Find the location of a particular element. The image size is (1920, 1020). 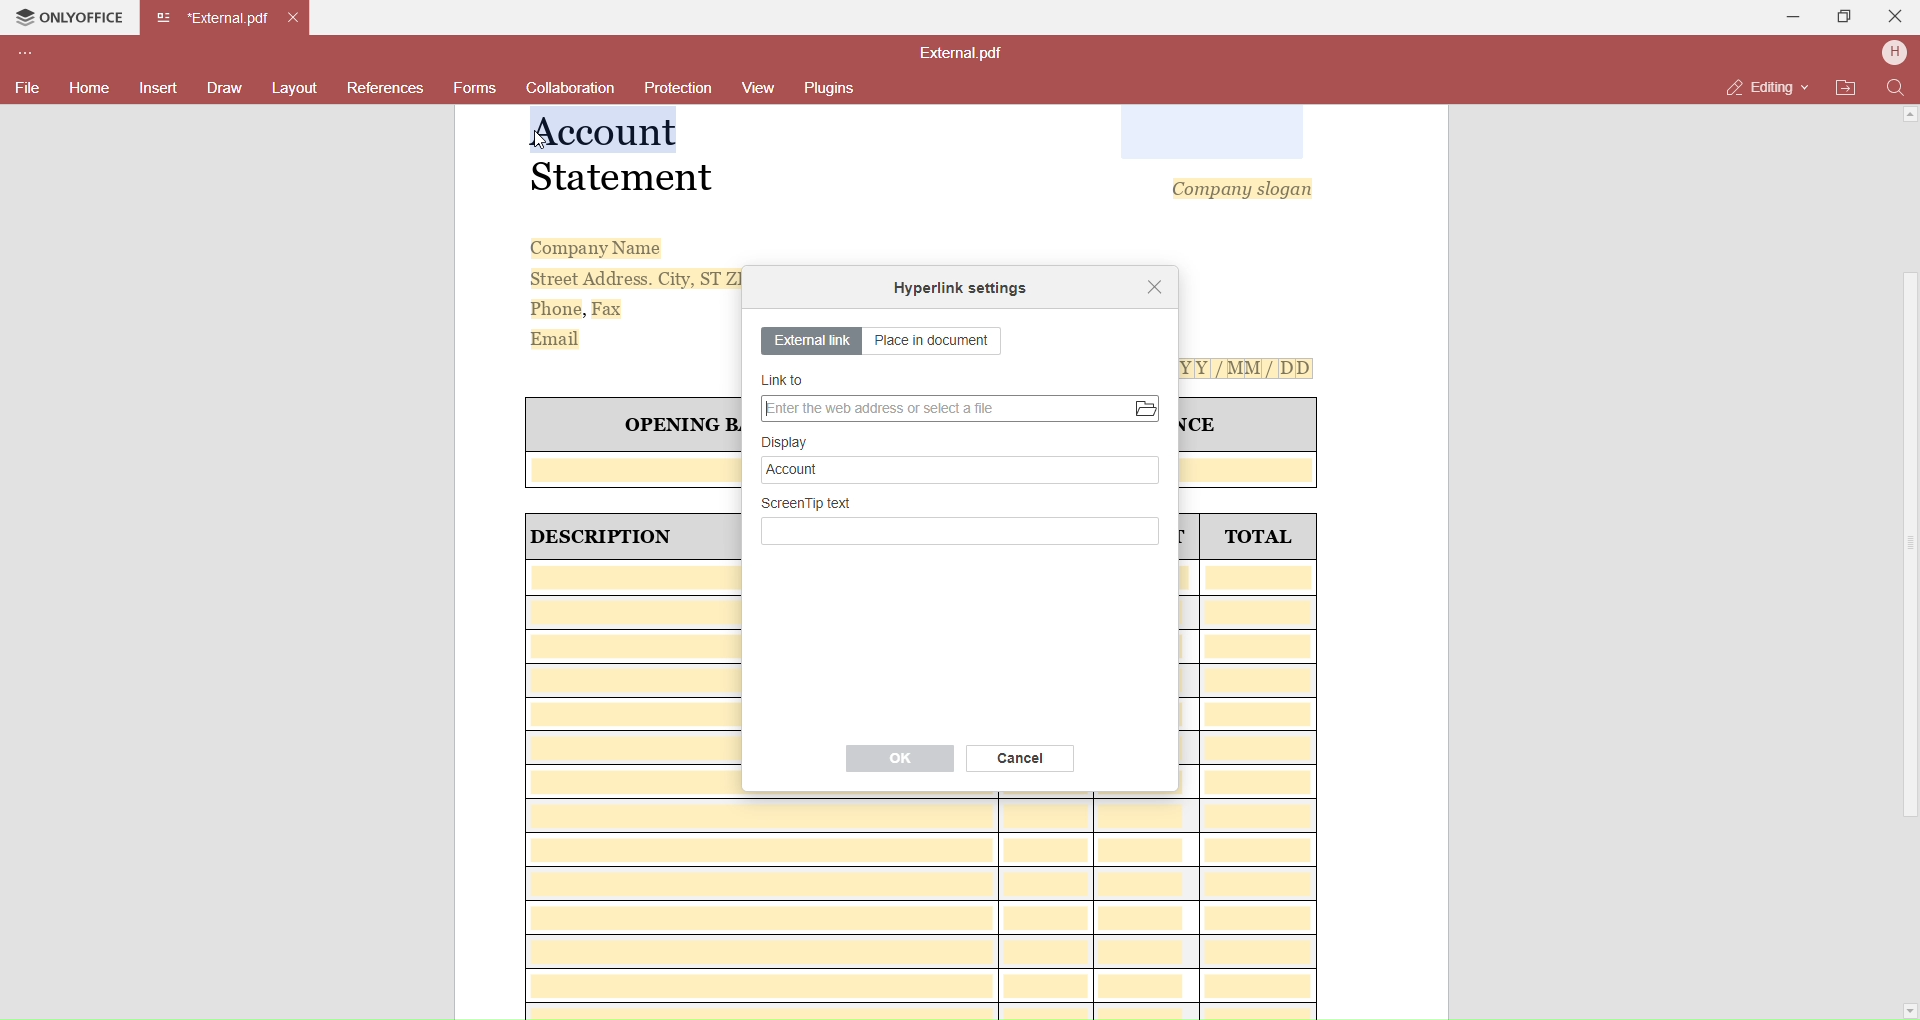

Customize Toolbar is located at coordinates (34, 53).